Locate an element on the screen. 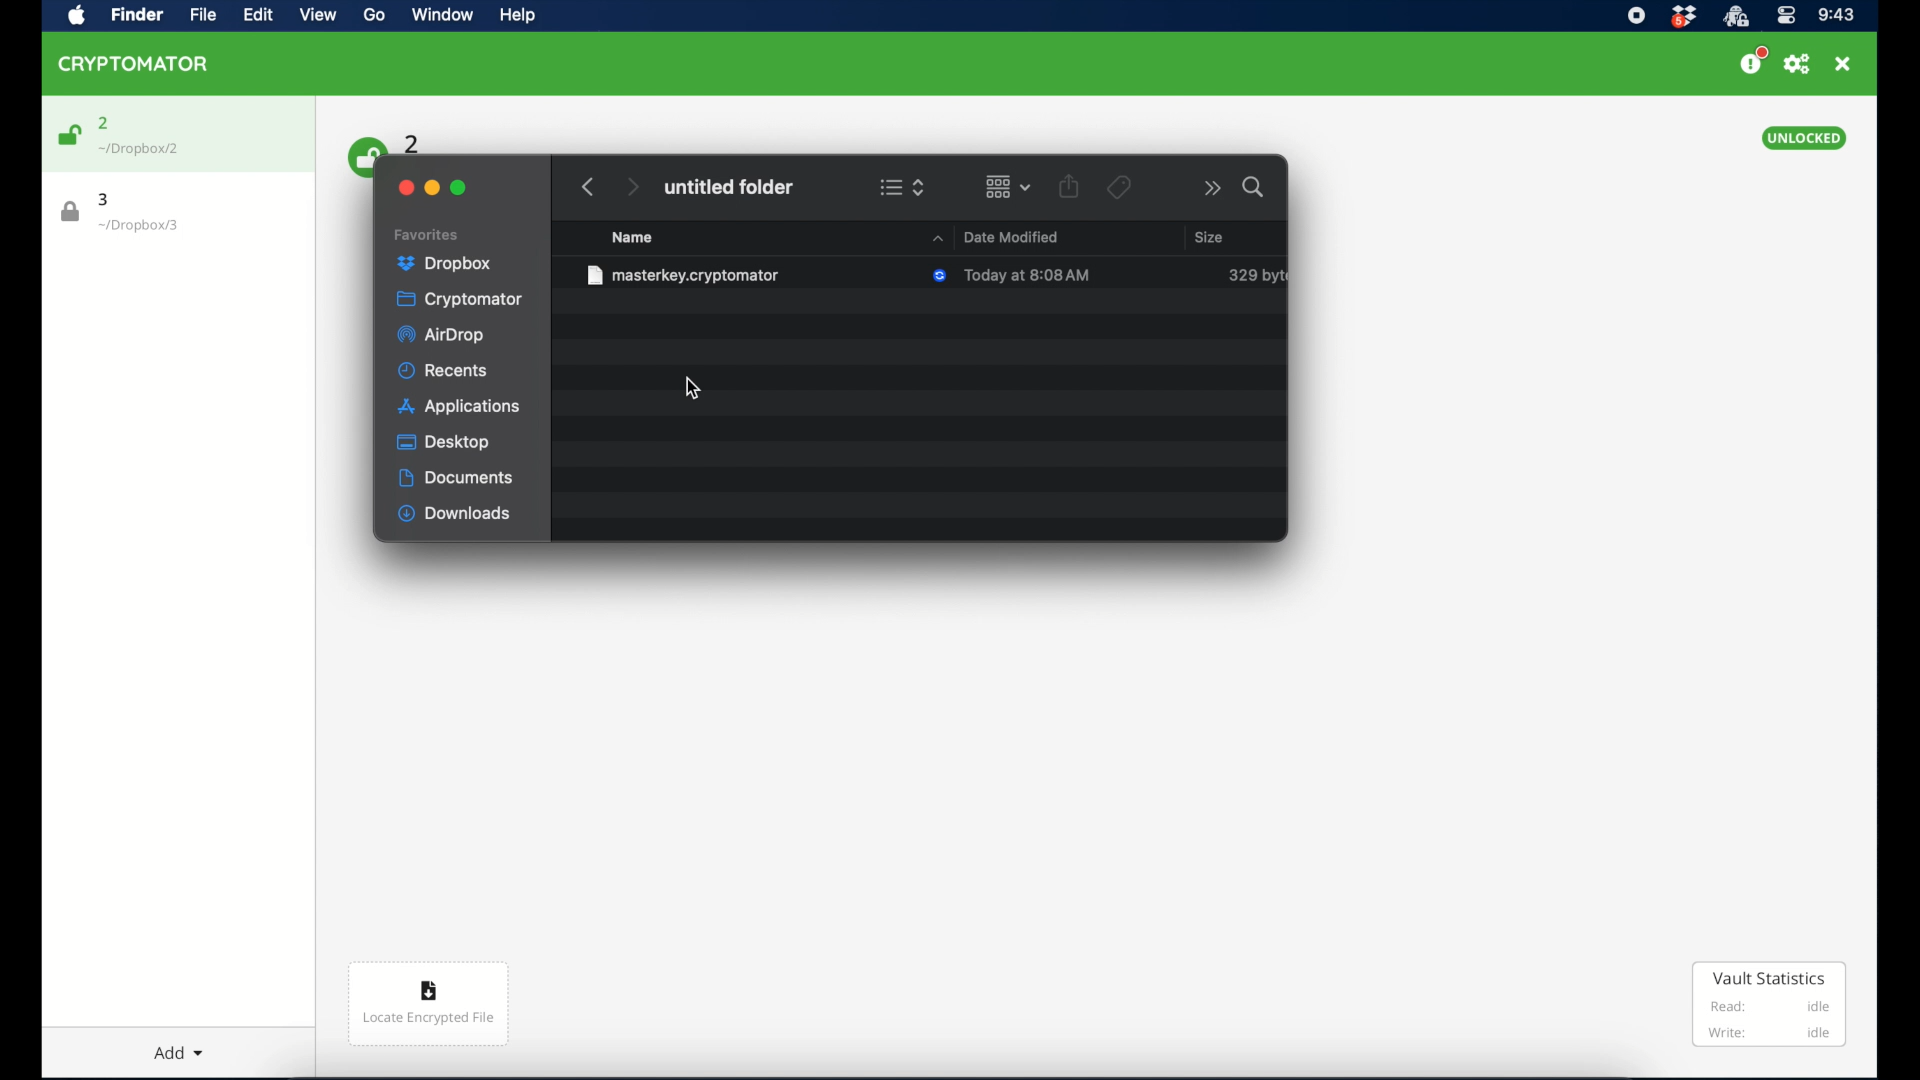 The height and width of the screenshot is (1080, 1920). view options is located at coordinates (902, 187).